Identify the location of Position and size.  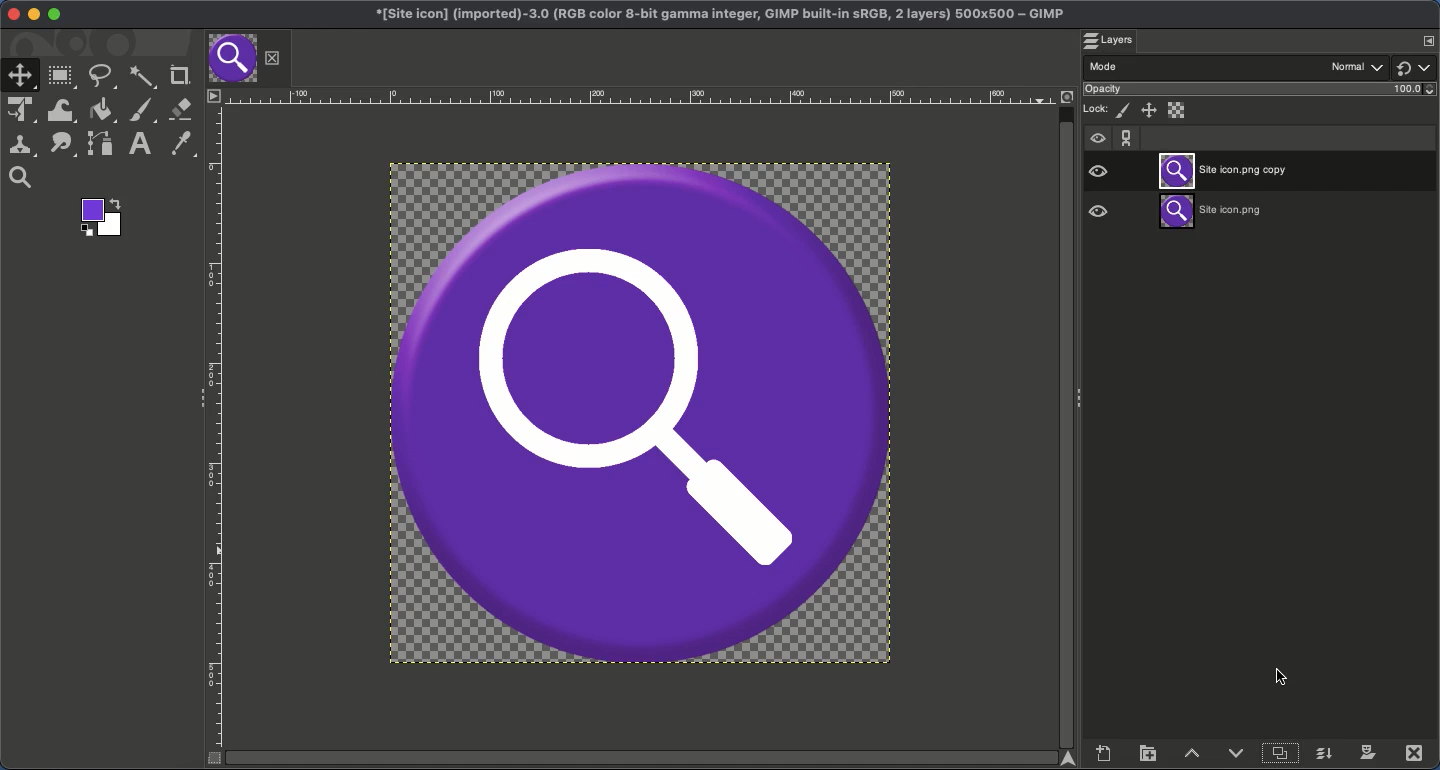
(1148, 109).